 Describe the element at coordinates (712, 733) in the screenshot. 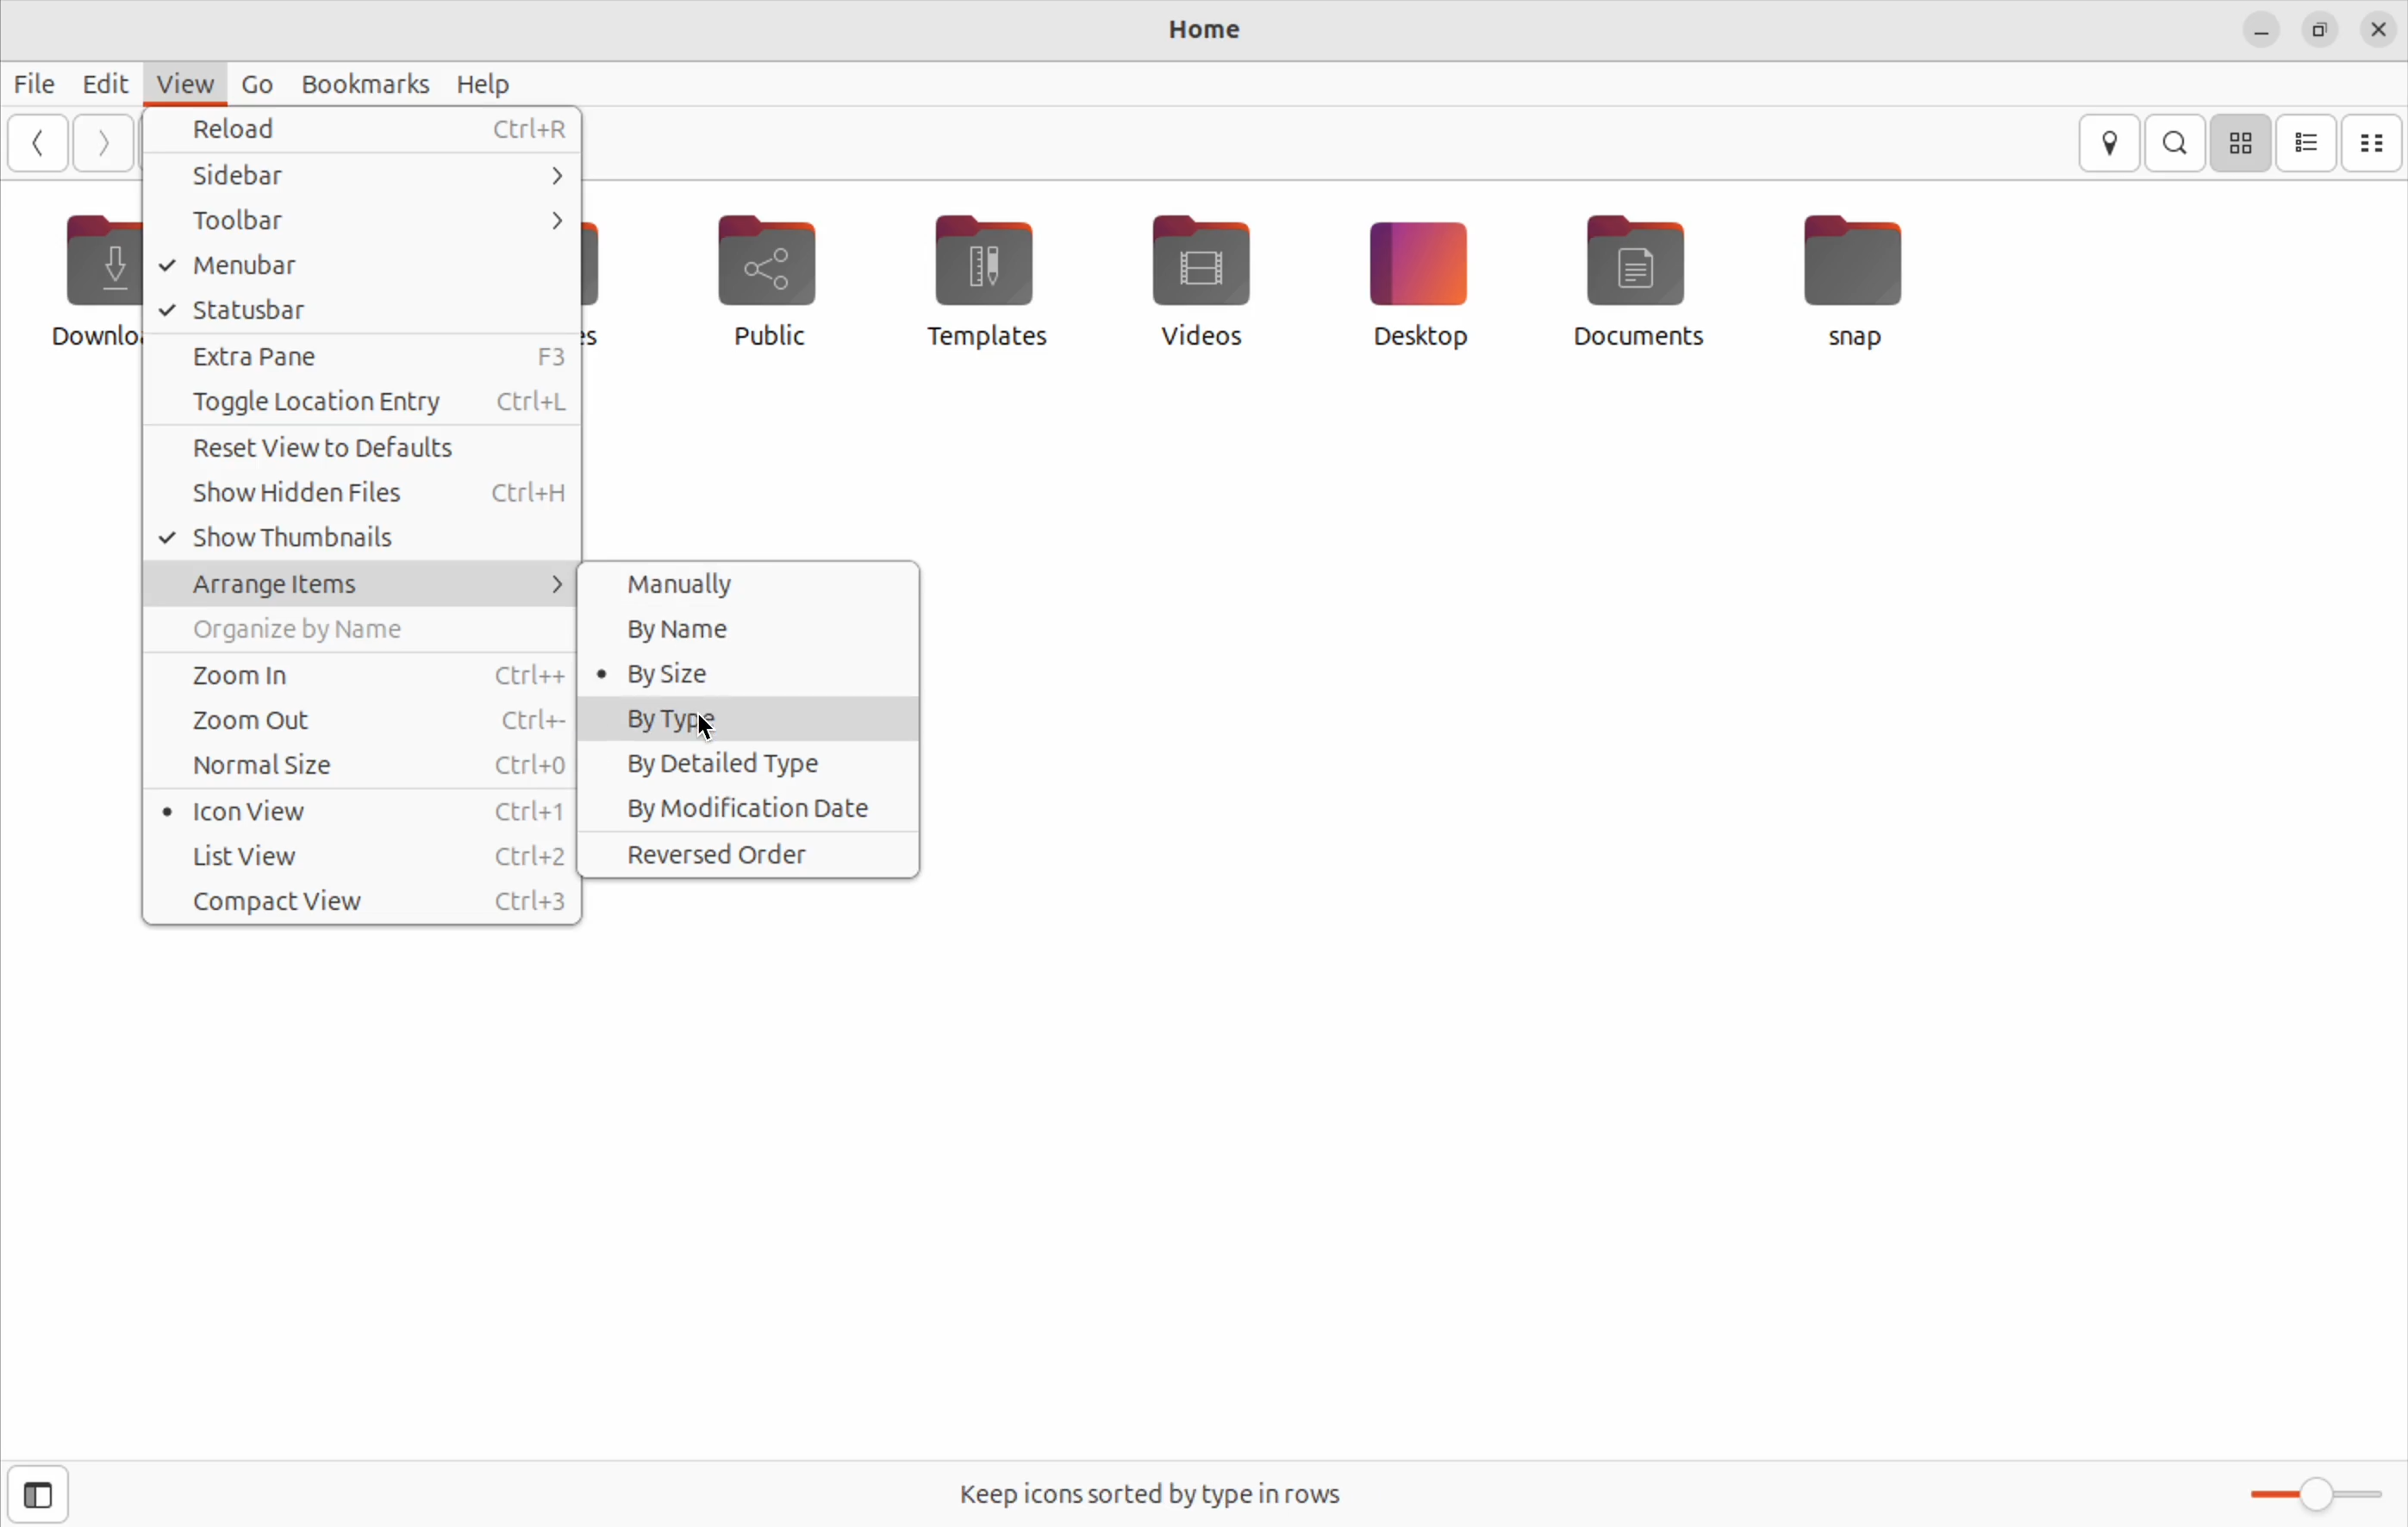

I see `Cursor` at that location.